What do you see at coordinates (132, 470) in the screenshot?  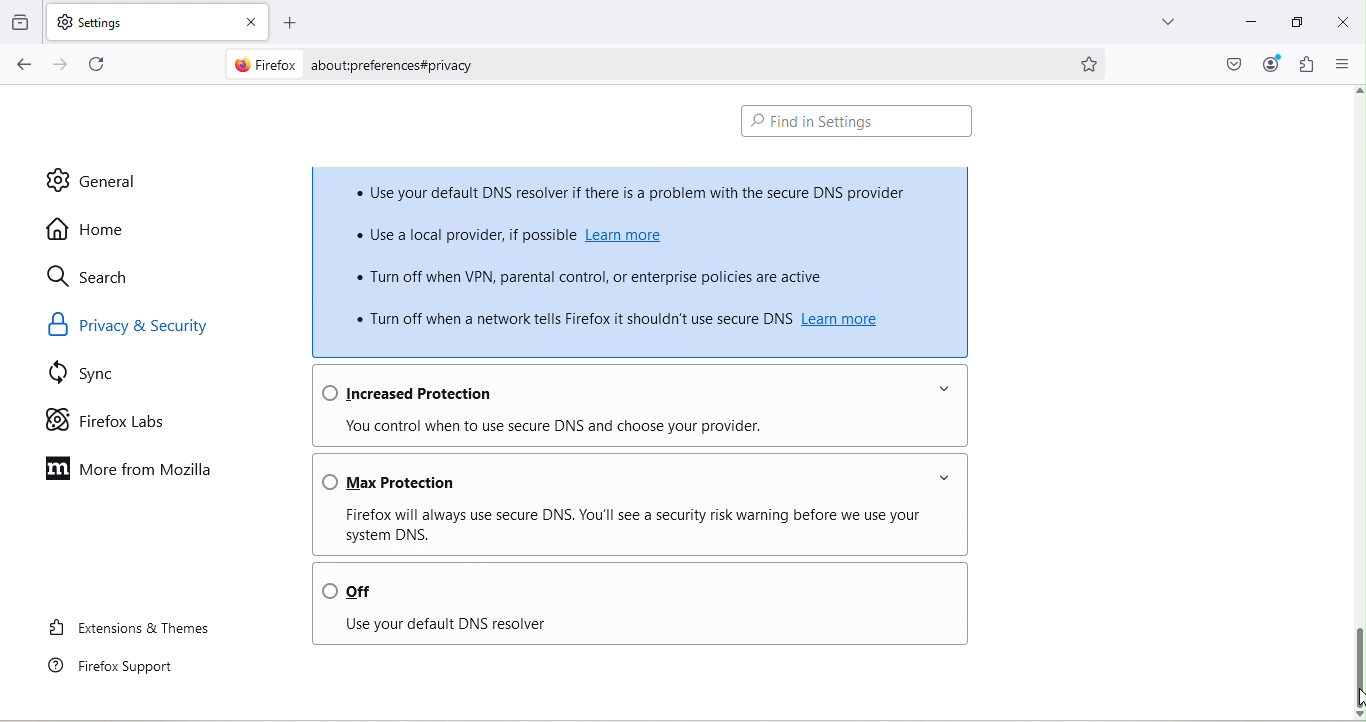 I see `More from Mozilla` at bounding box center [132, 470].